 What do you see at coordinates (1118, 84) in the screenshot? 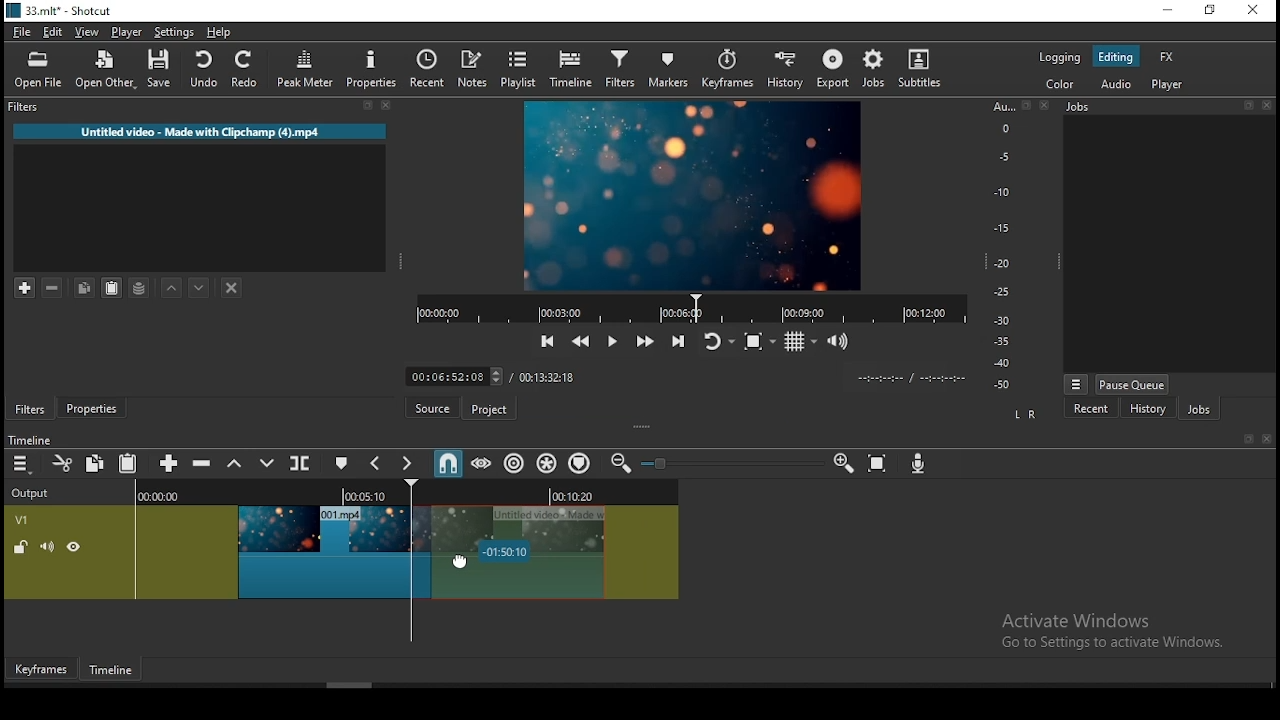
I see `audio` at bounding box center [1118, 84].